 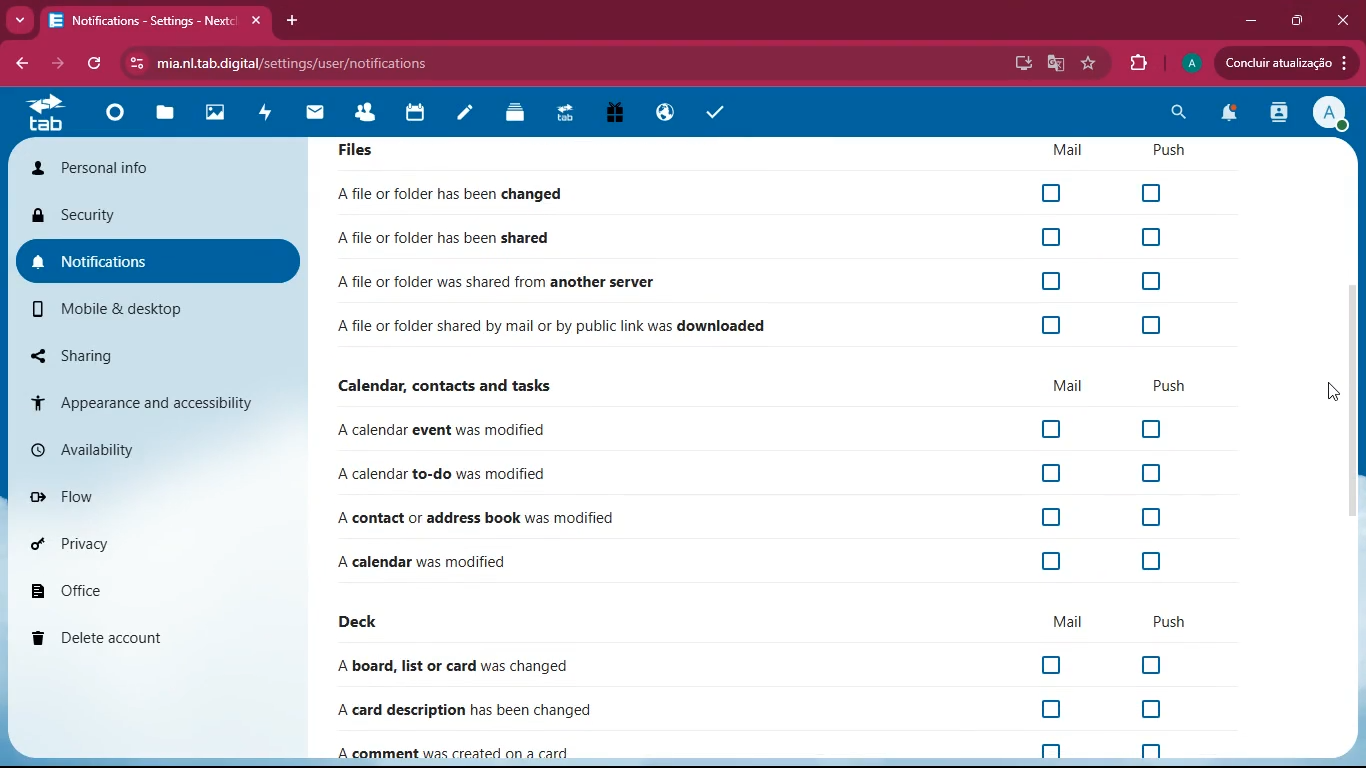 What do you see at coordinates (1055, 282) in the screenshot?
I see `Checkbox` at bounding box center [1055, 282].